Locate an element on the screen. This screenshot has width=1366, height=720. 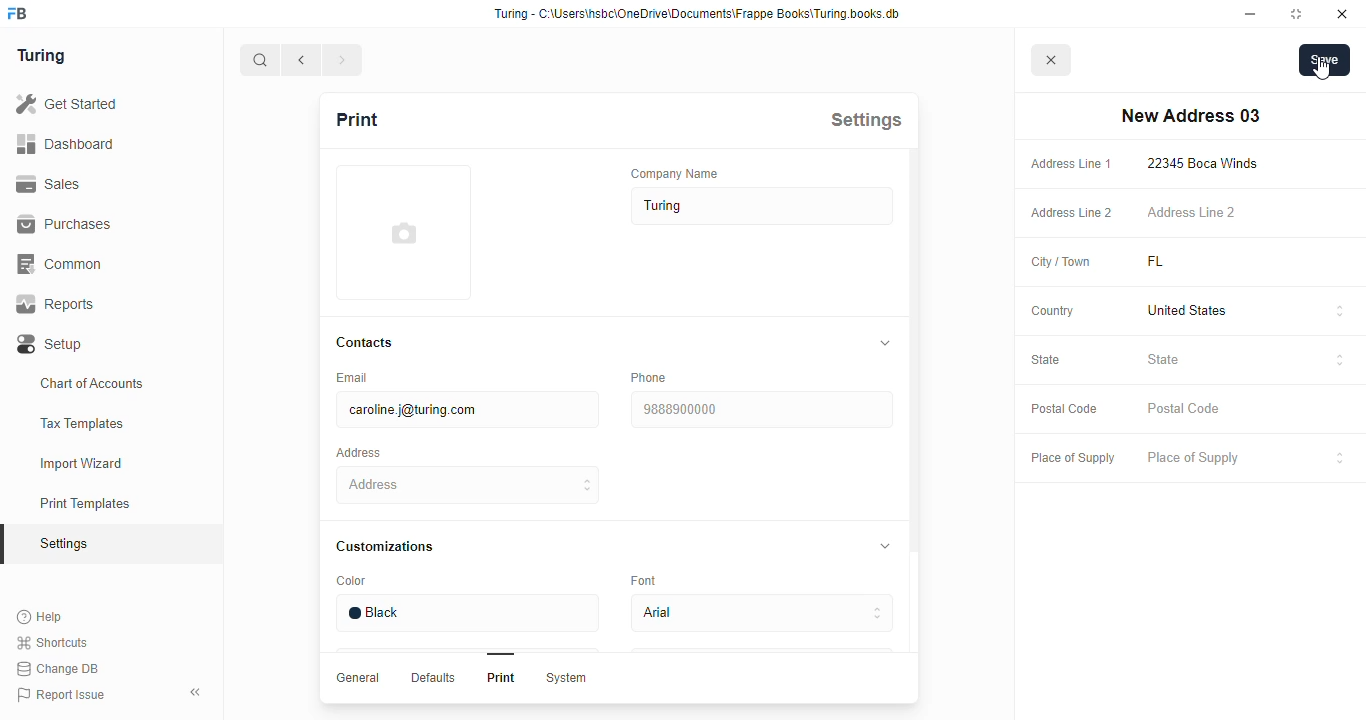
united states is located at coordinates (1247, 312).